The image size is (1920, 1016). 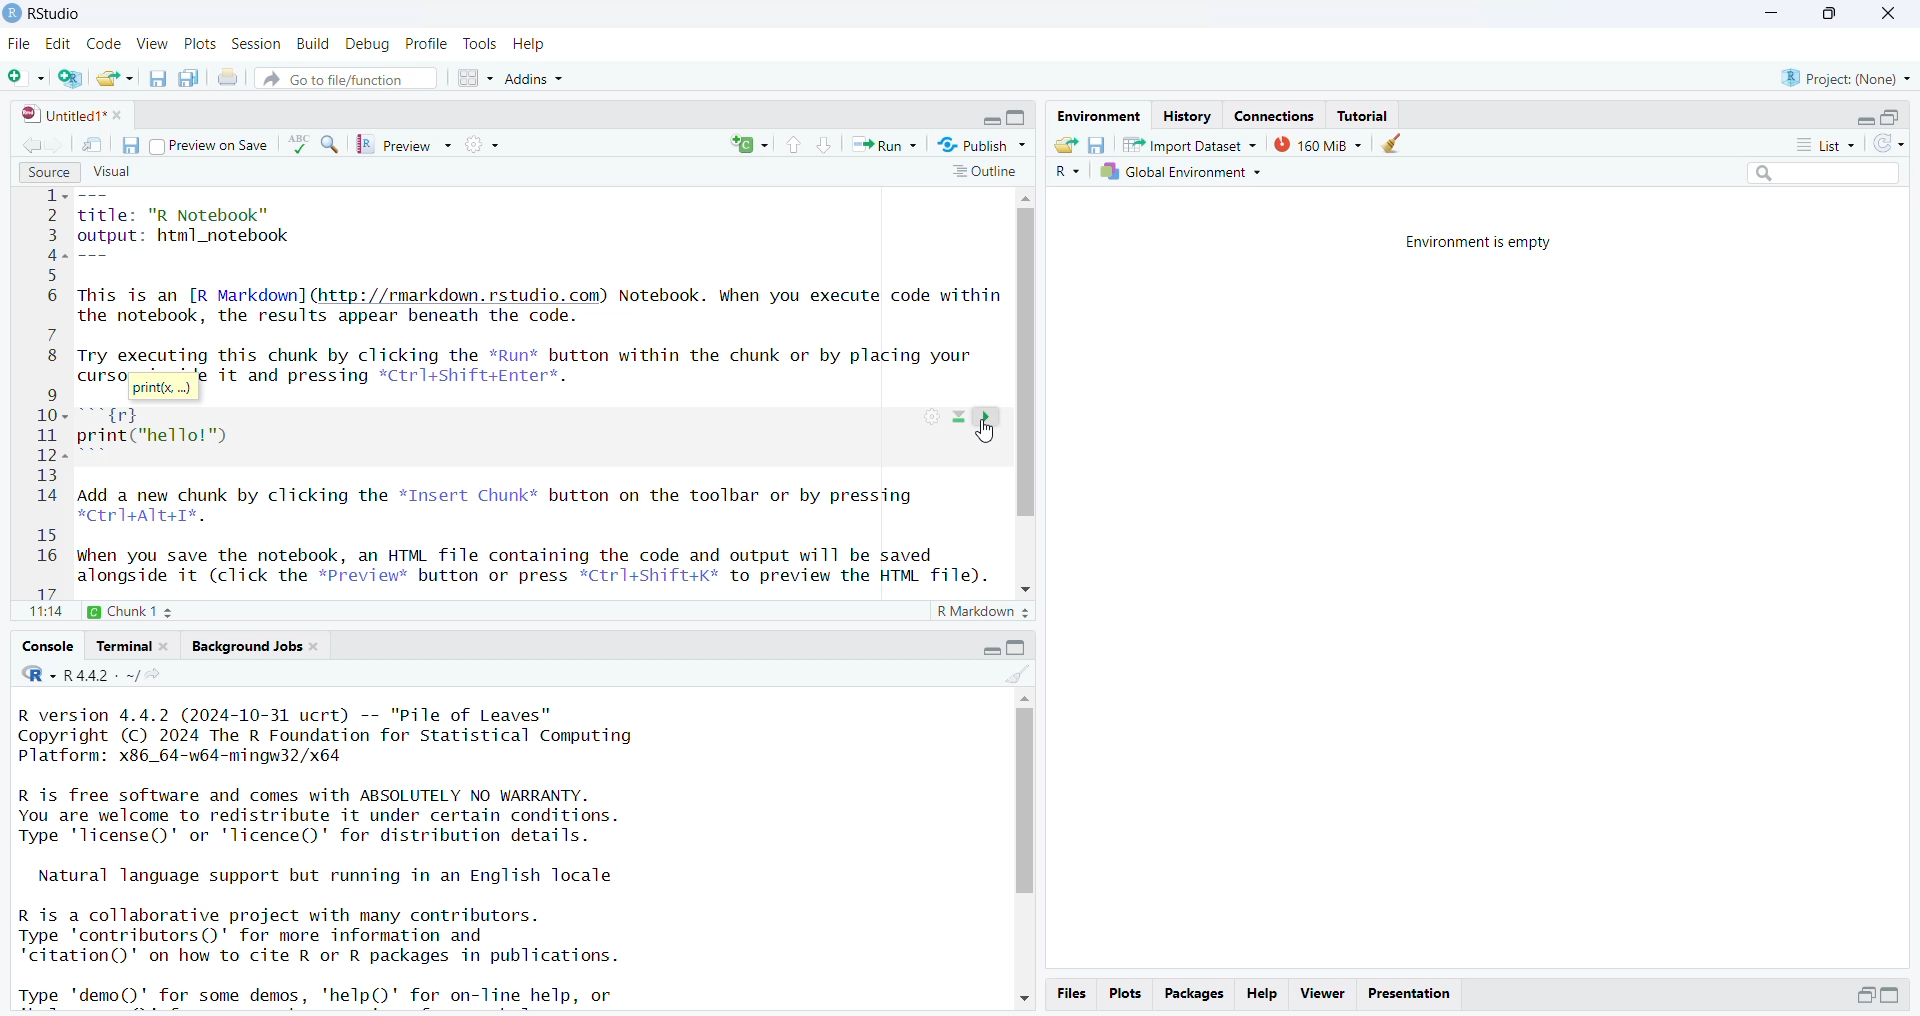 I want to click on file, so click(x=21, y=45).